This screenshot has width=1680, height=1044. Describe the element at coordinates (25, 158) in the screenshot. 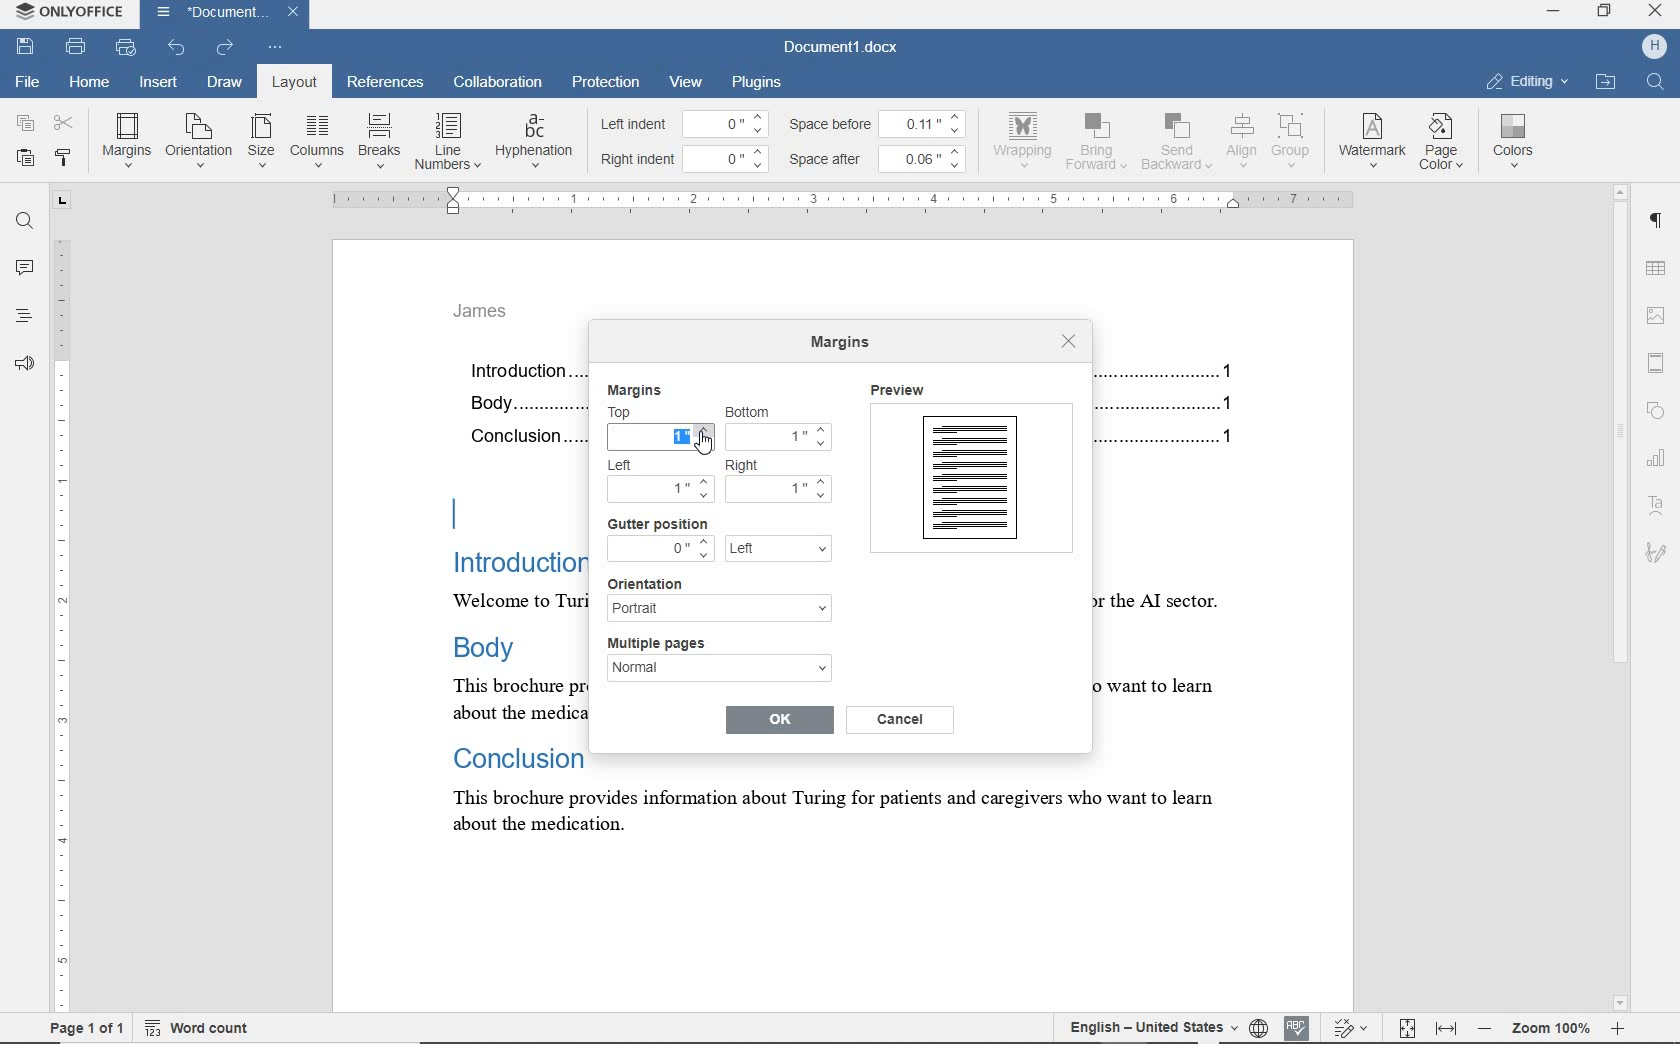

I see `paste` at that location.